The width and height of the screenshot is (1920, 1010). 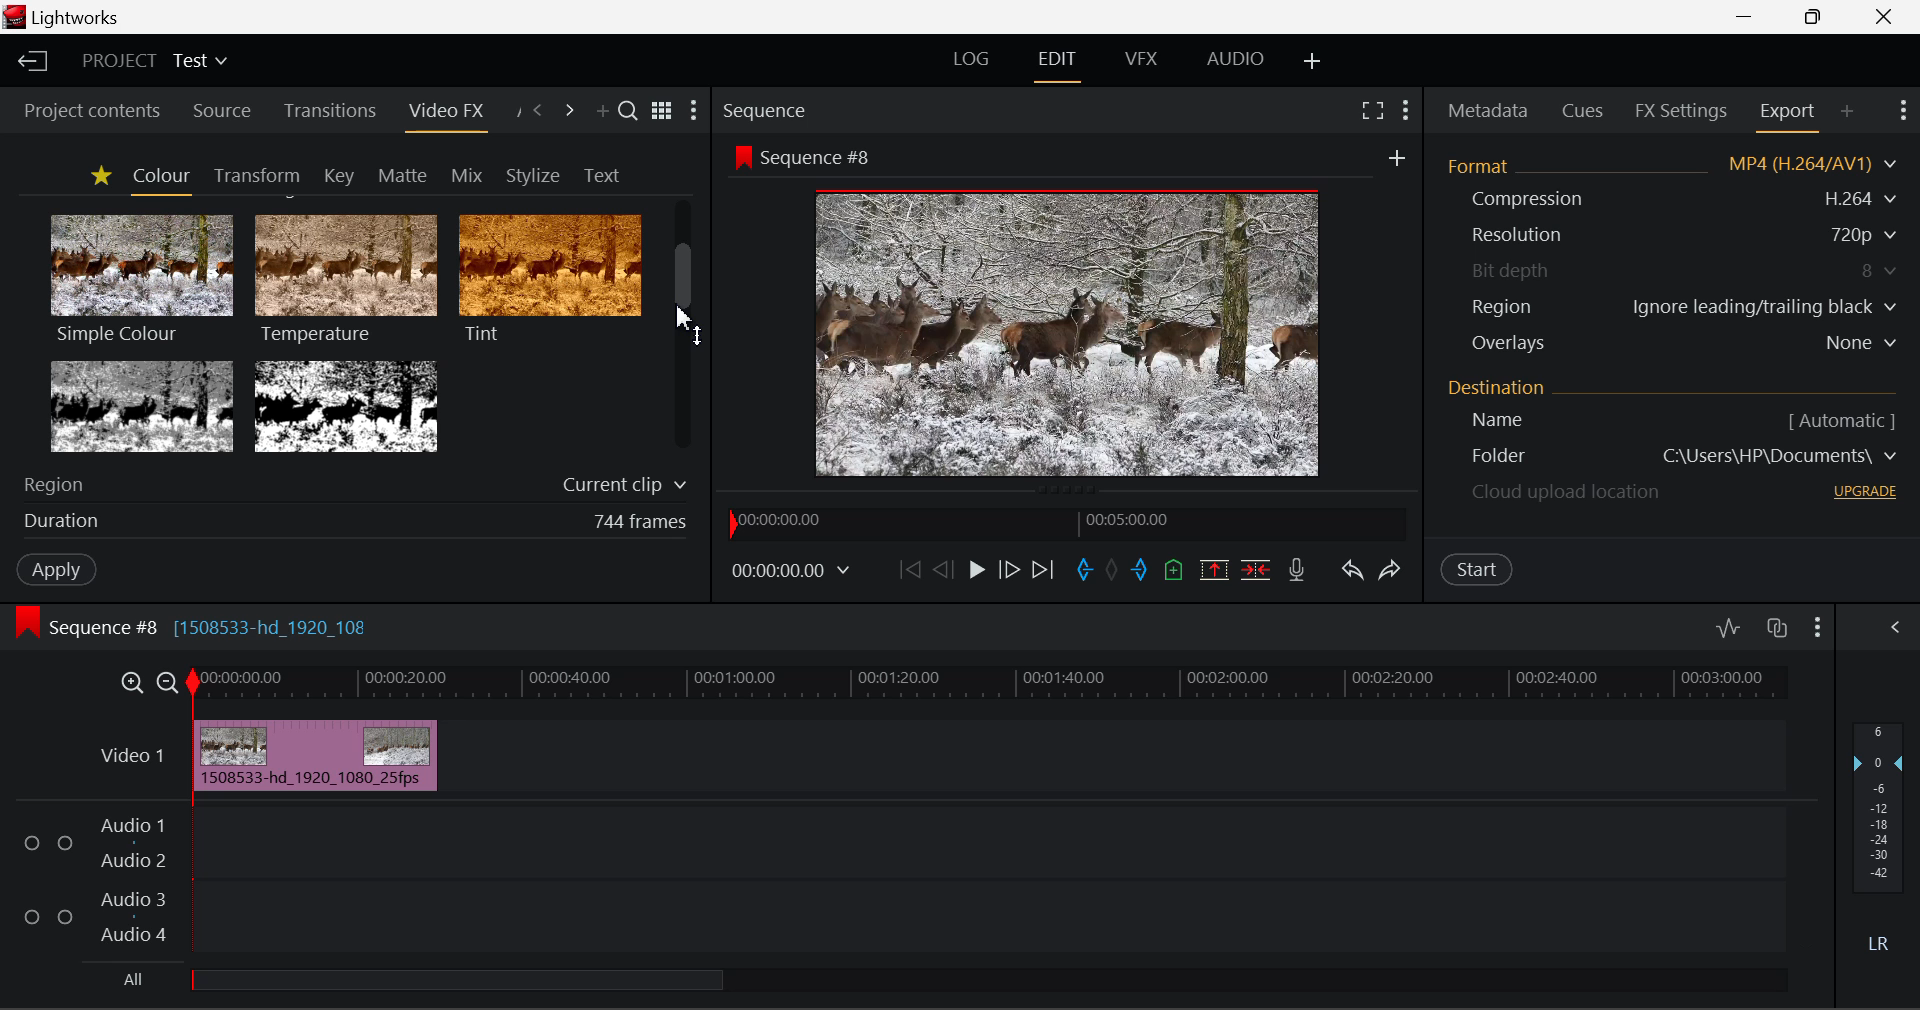 What do you see at coordinates (1842, 420) in the screenshot?
I see `[ Automatic ]` at bounding box center [1842, 420].